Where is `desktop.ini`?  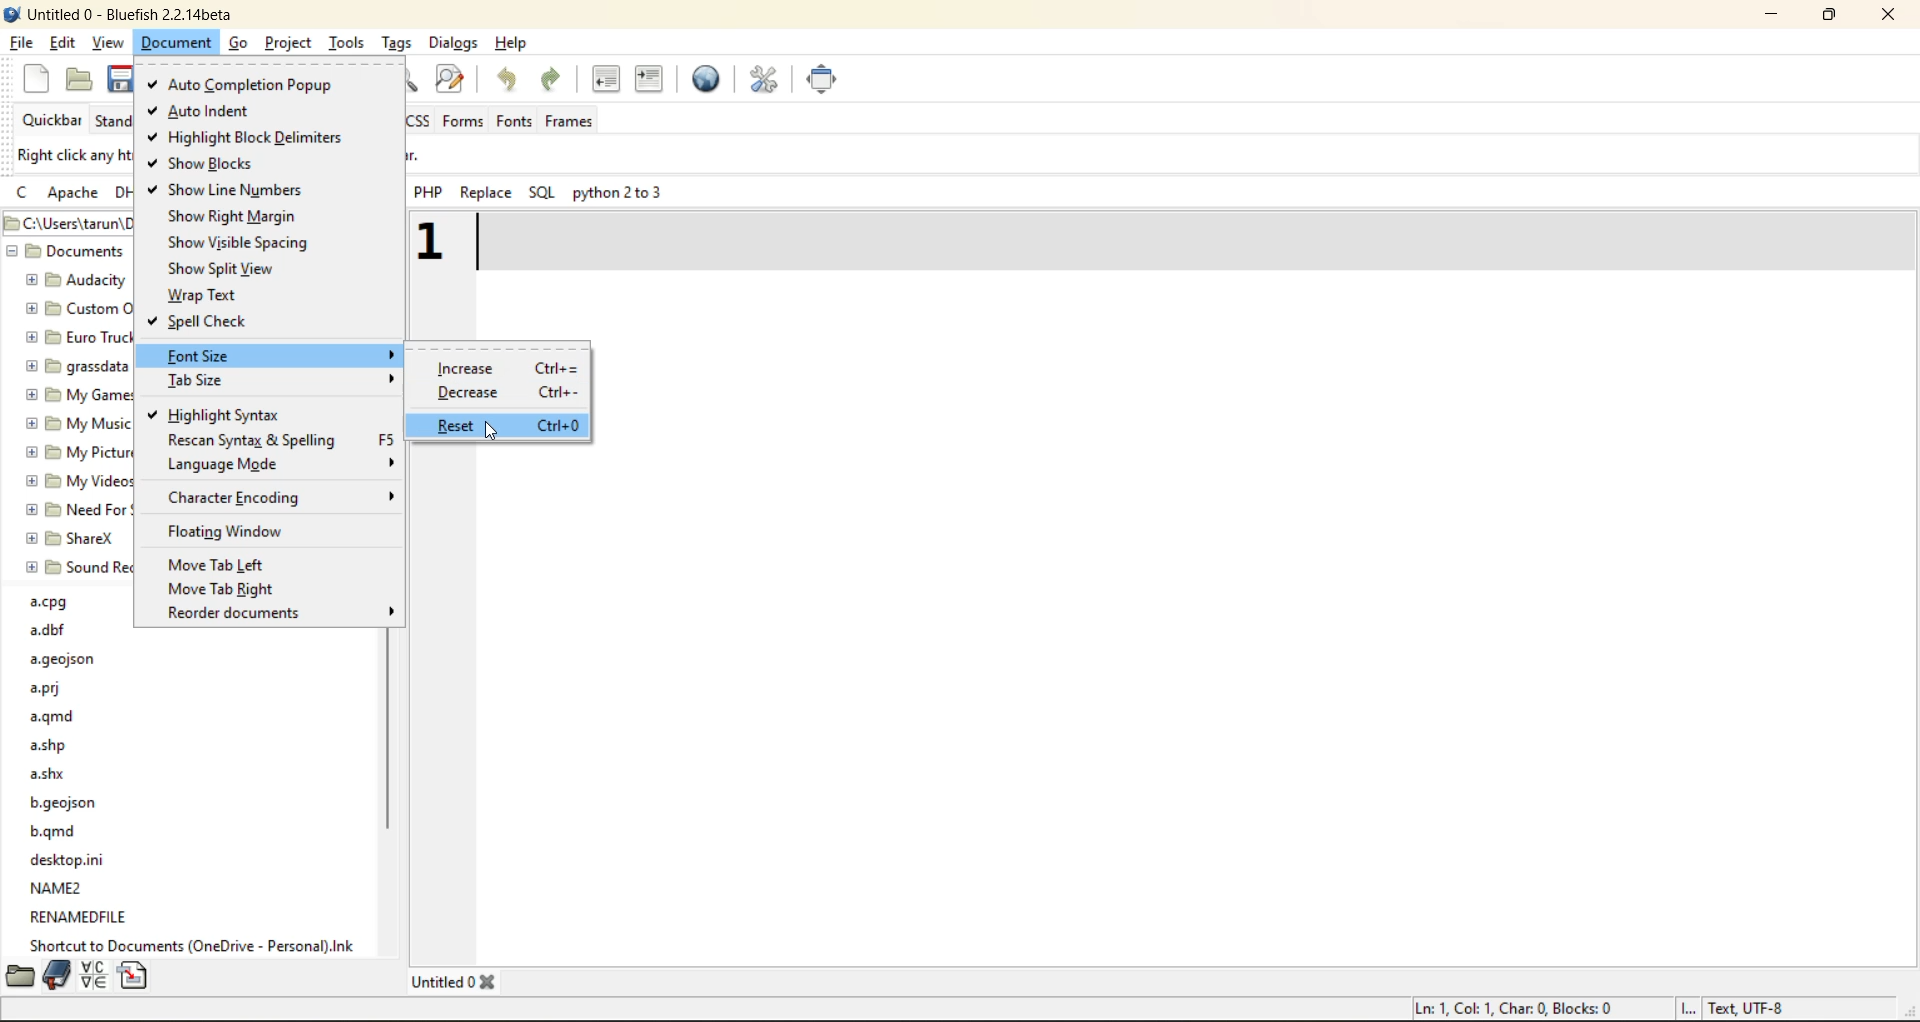
desktop.ini is located at coordinates (72, 859).